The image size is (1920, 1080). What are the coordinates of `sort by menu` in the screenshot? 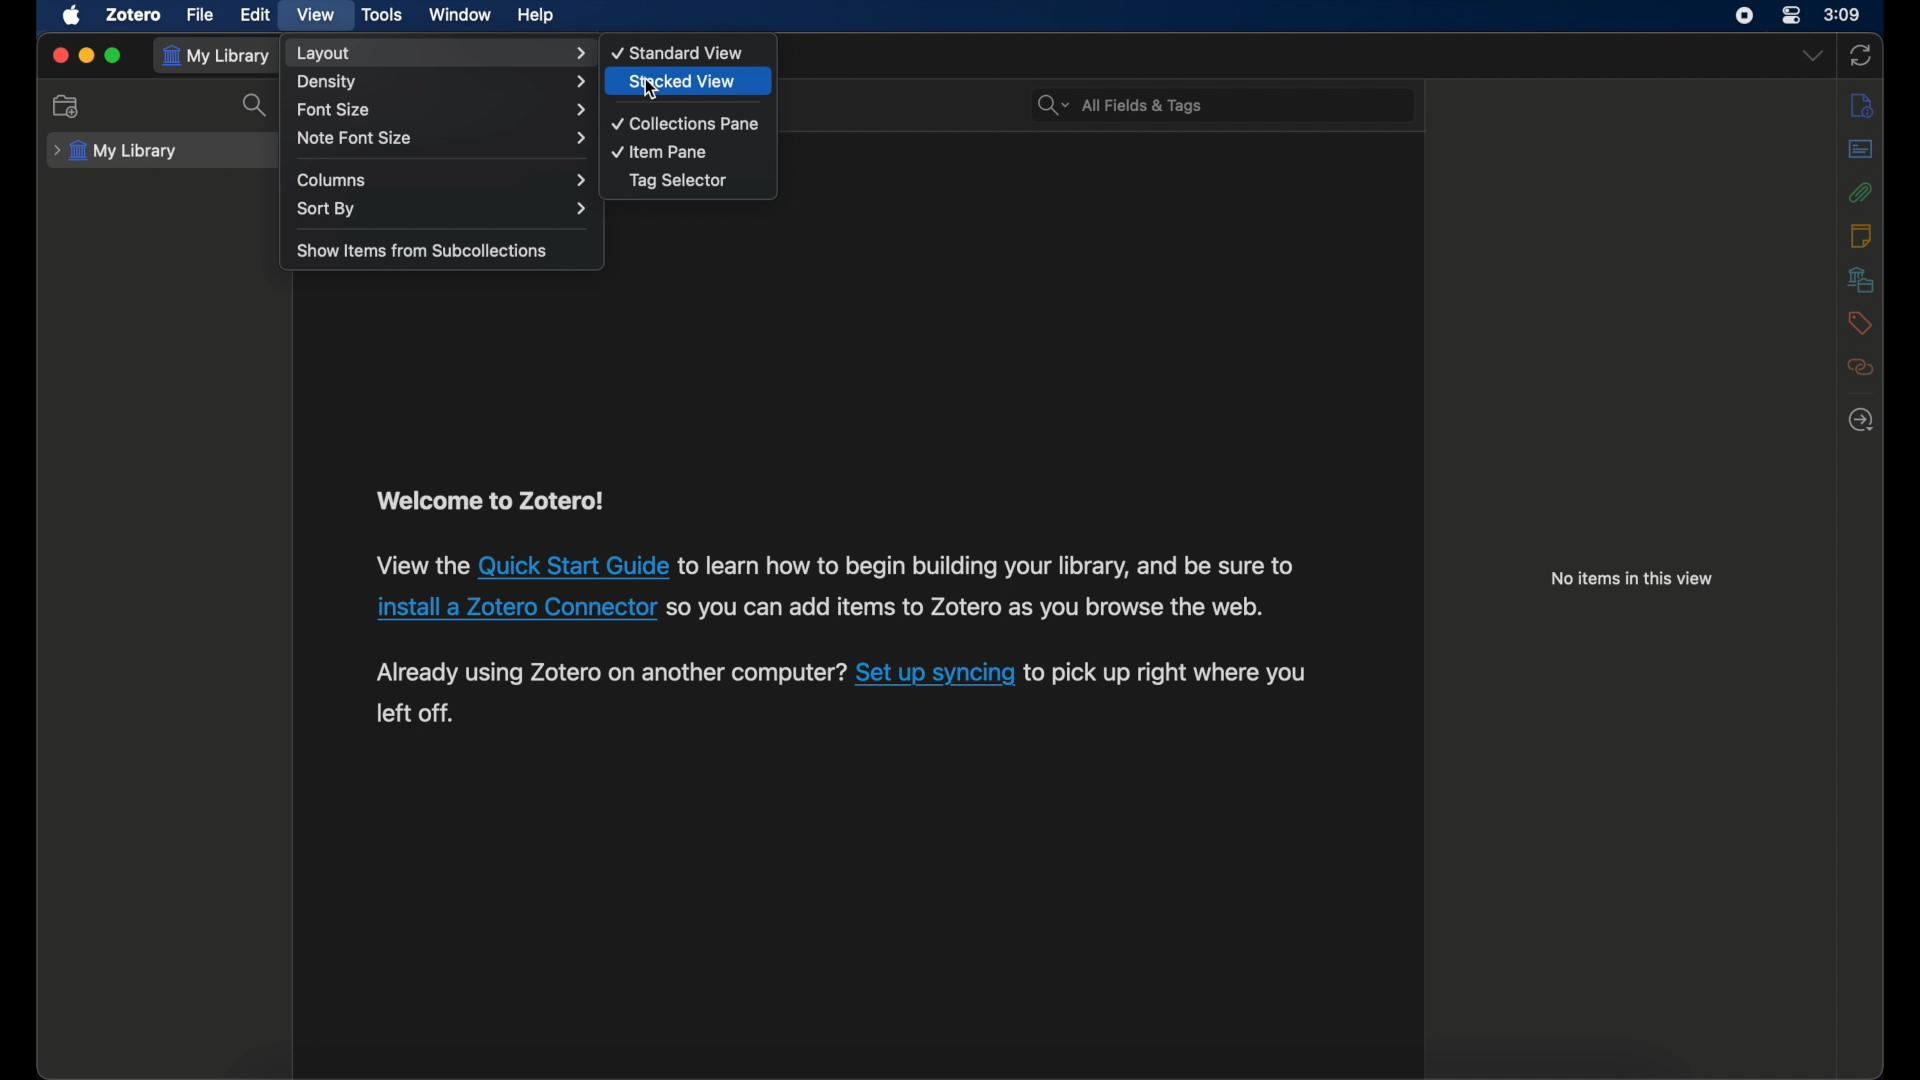 It's located at (443, 208).